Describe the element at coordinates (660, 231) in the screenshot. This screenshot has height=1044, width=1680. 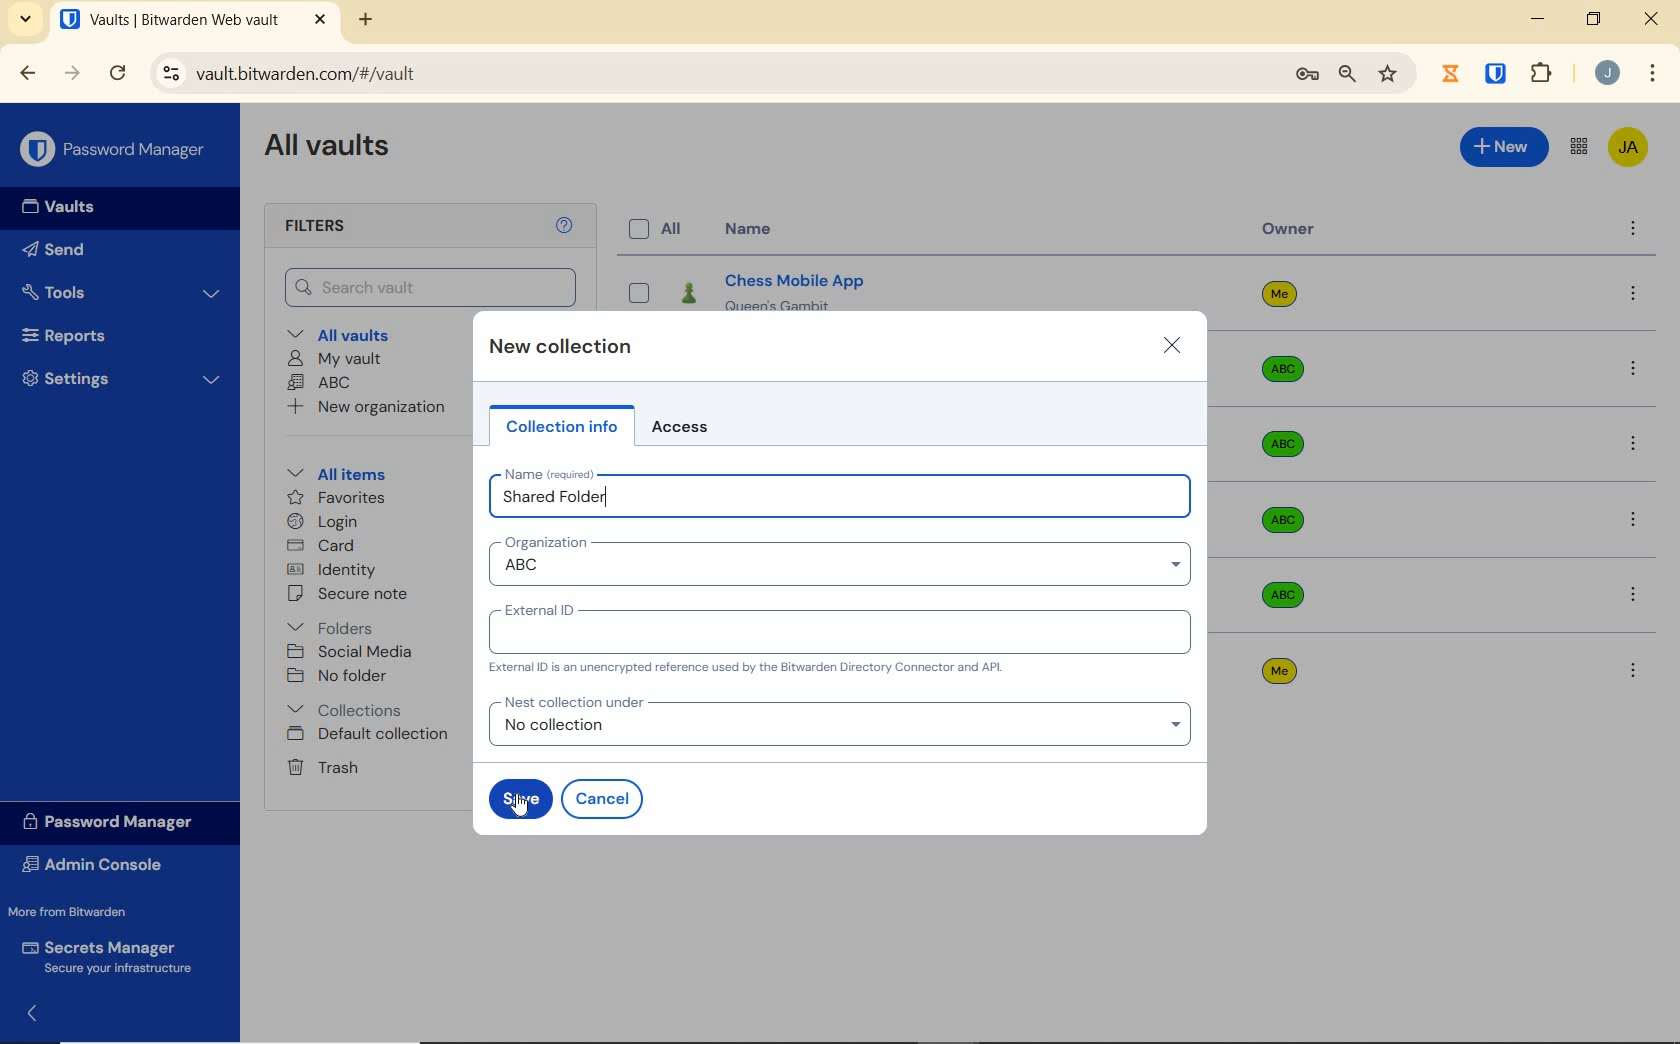
I see `All` at that location.